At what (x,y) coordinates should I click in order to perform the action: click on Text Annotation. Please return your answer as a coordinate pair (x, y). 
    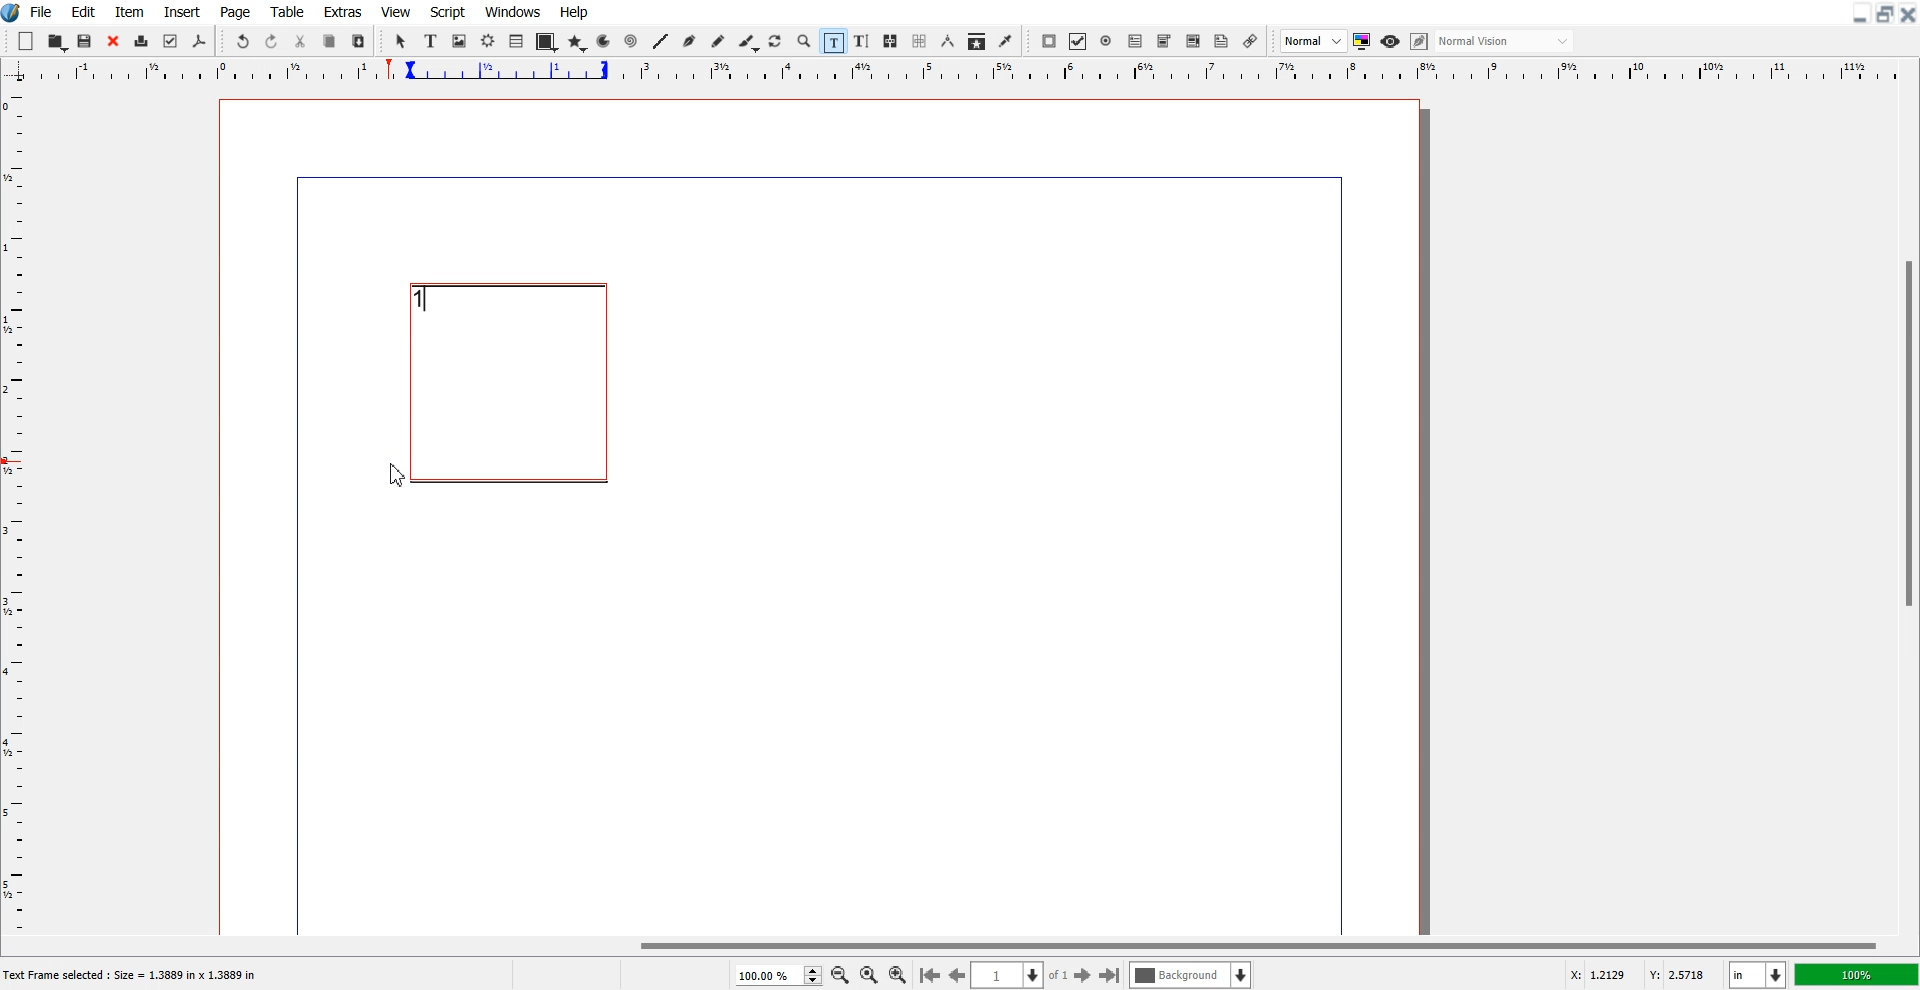
    Looking at the image, I should click on (1221, 42).